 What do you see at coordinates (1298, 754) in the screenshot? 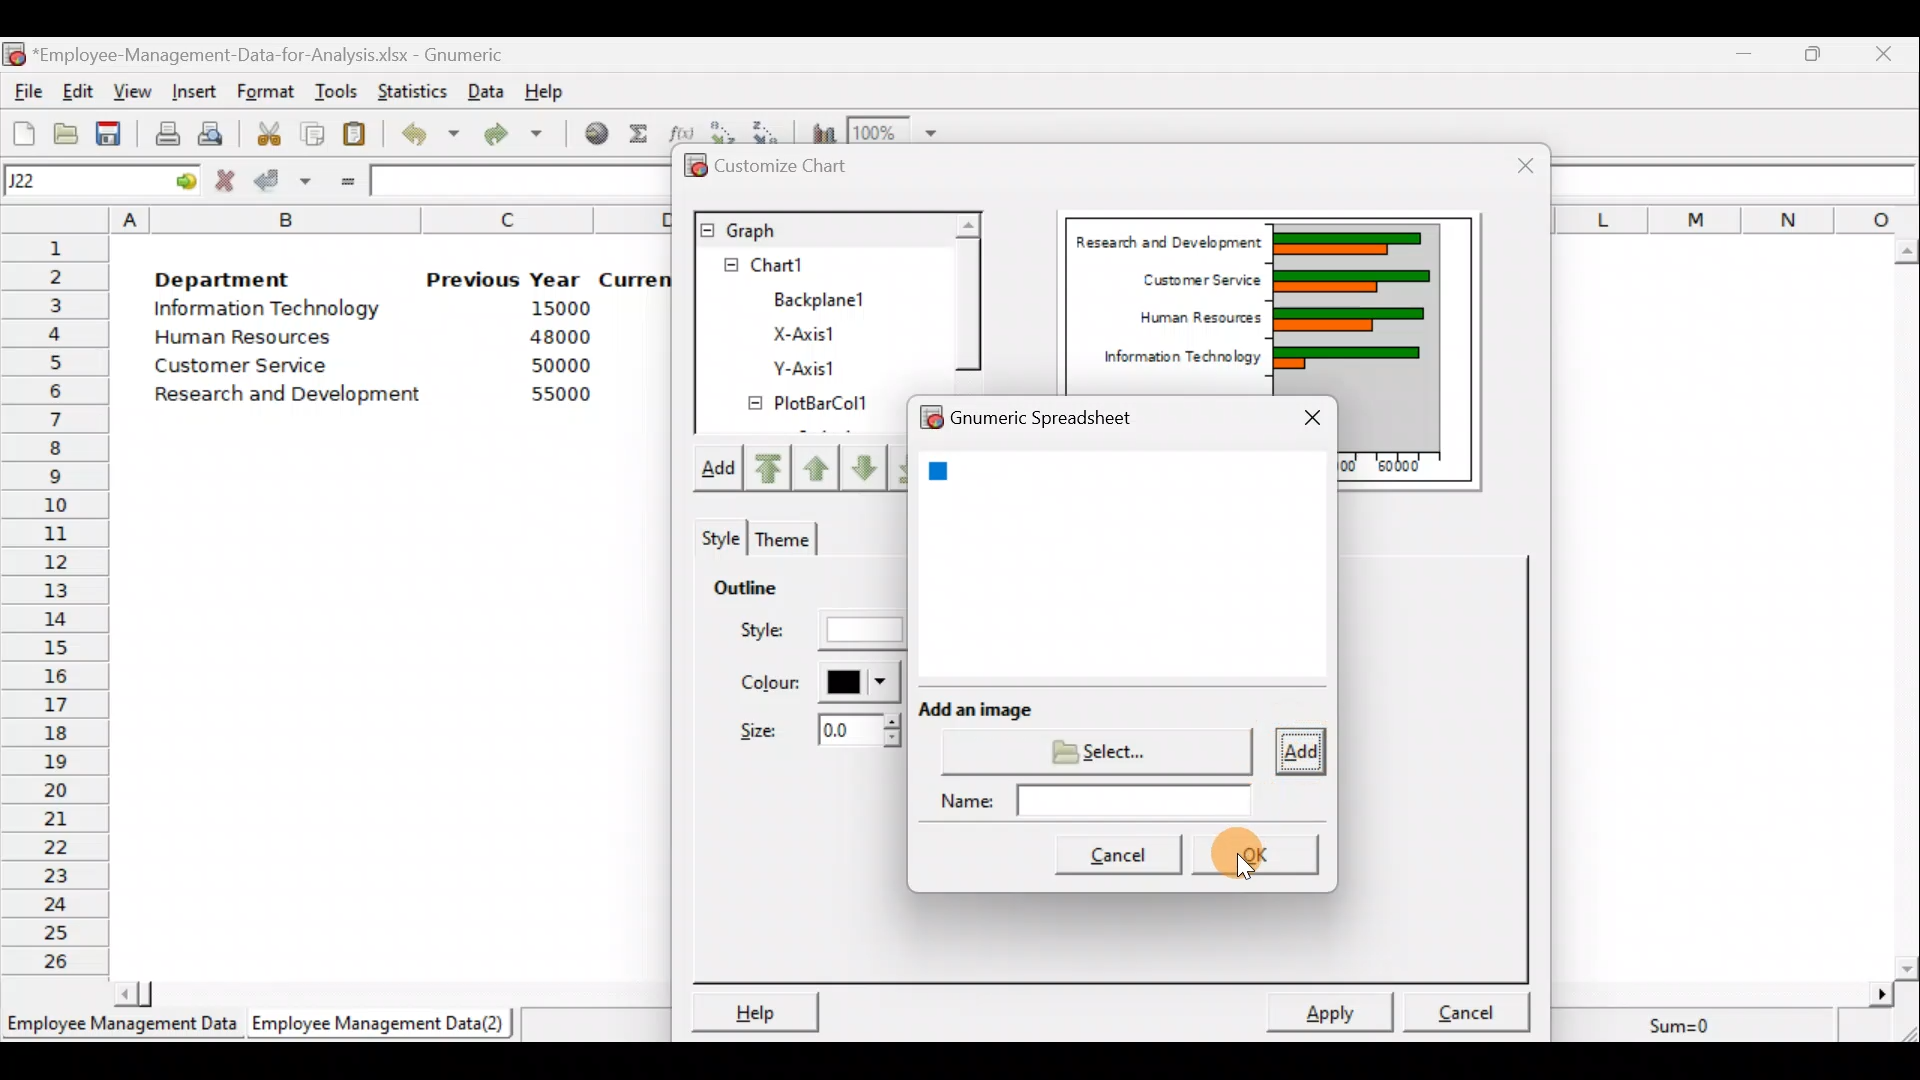
I see `Add` at bounding box center [1298, 754].